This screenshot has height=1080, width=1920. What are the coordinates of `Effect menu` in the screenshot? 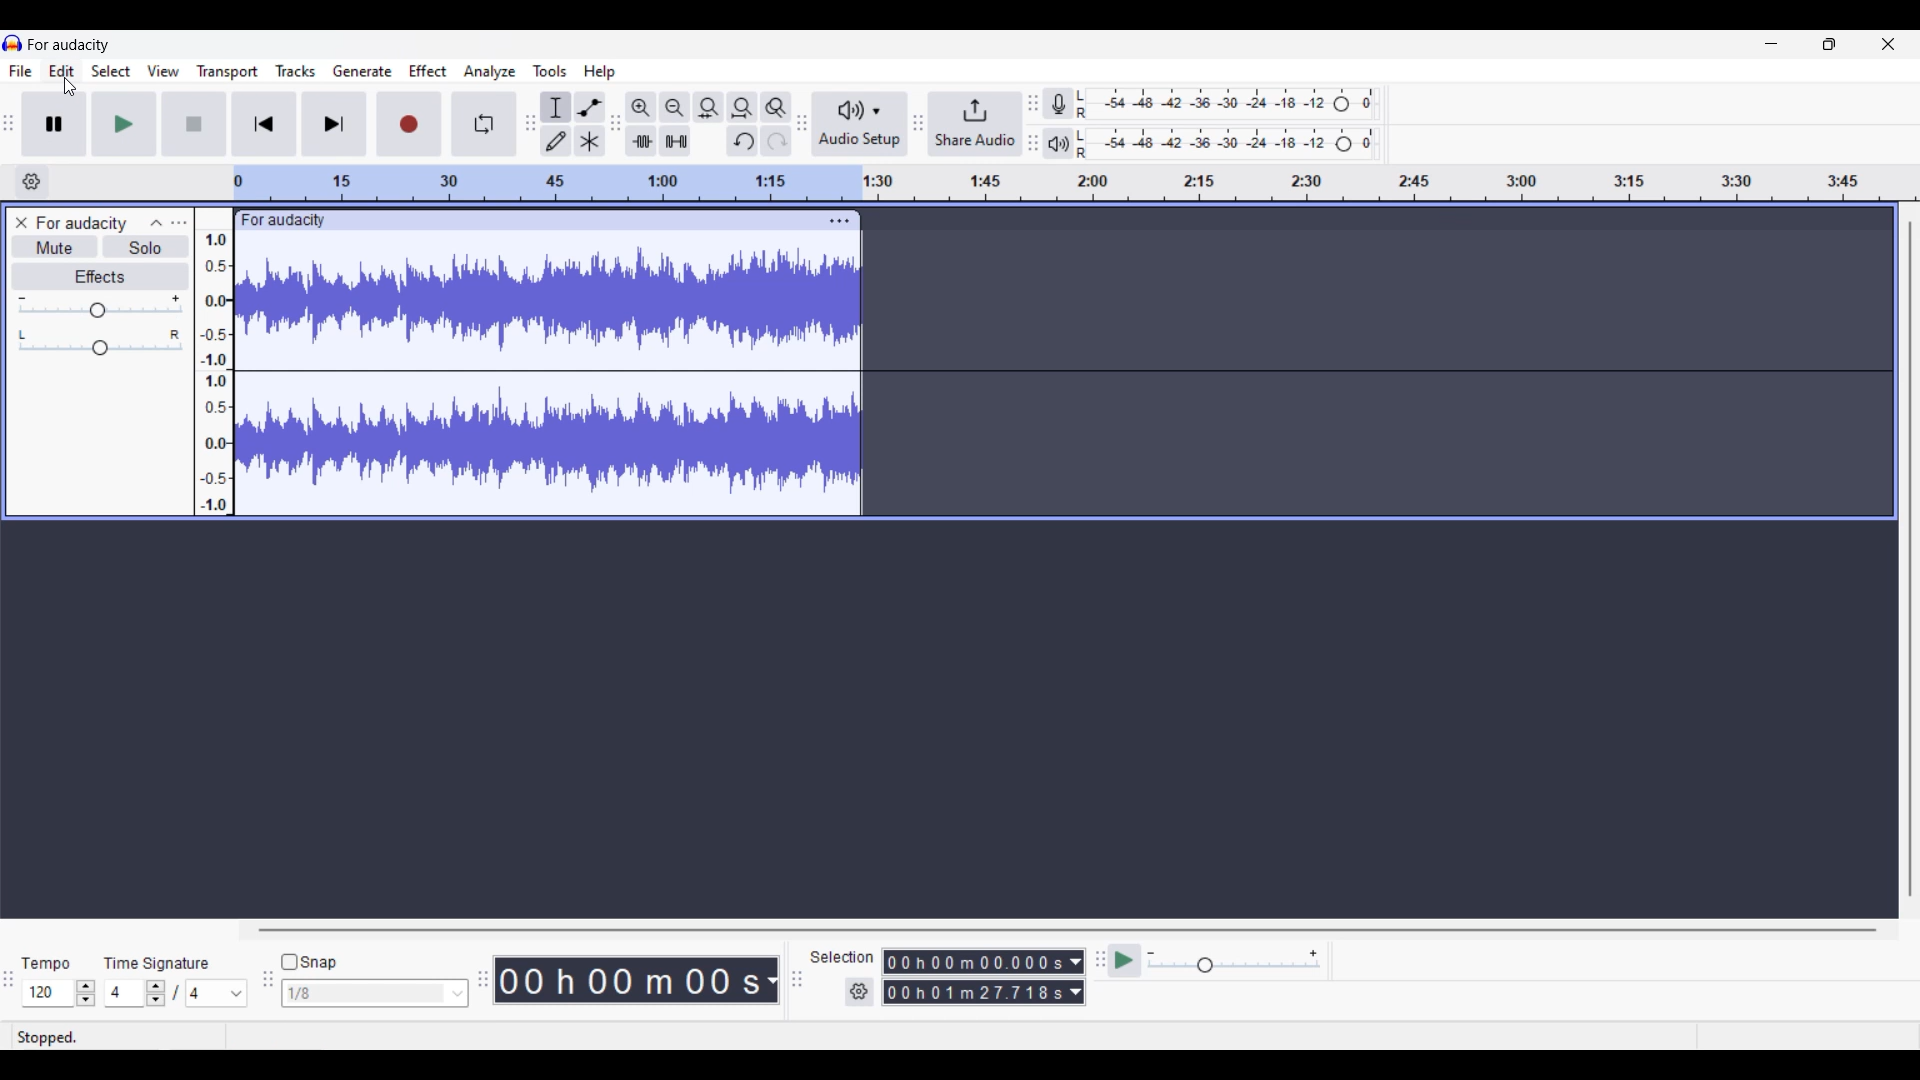 It's located at (429, 70).